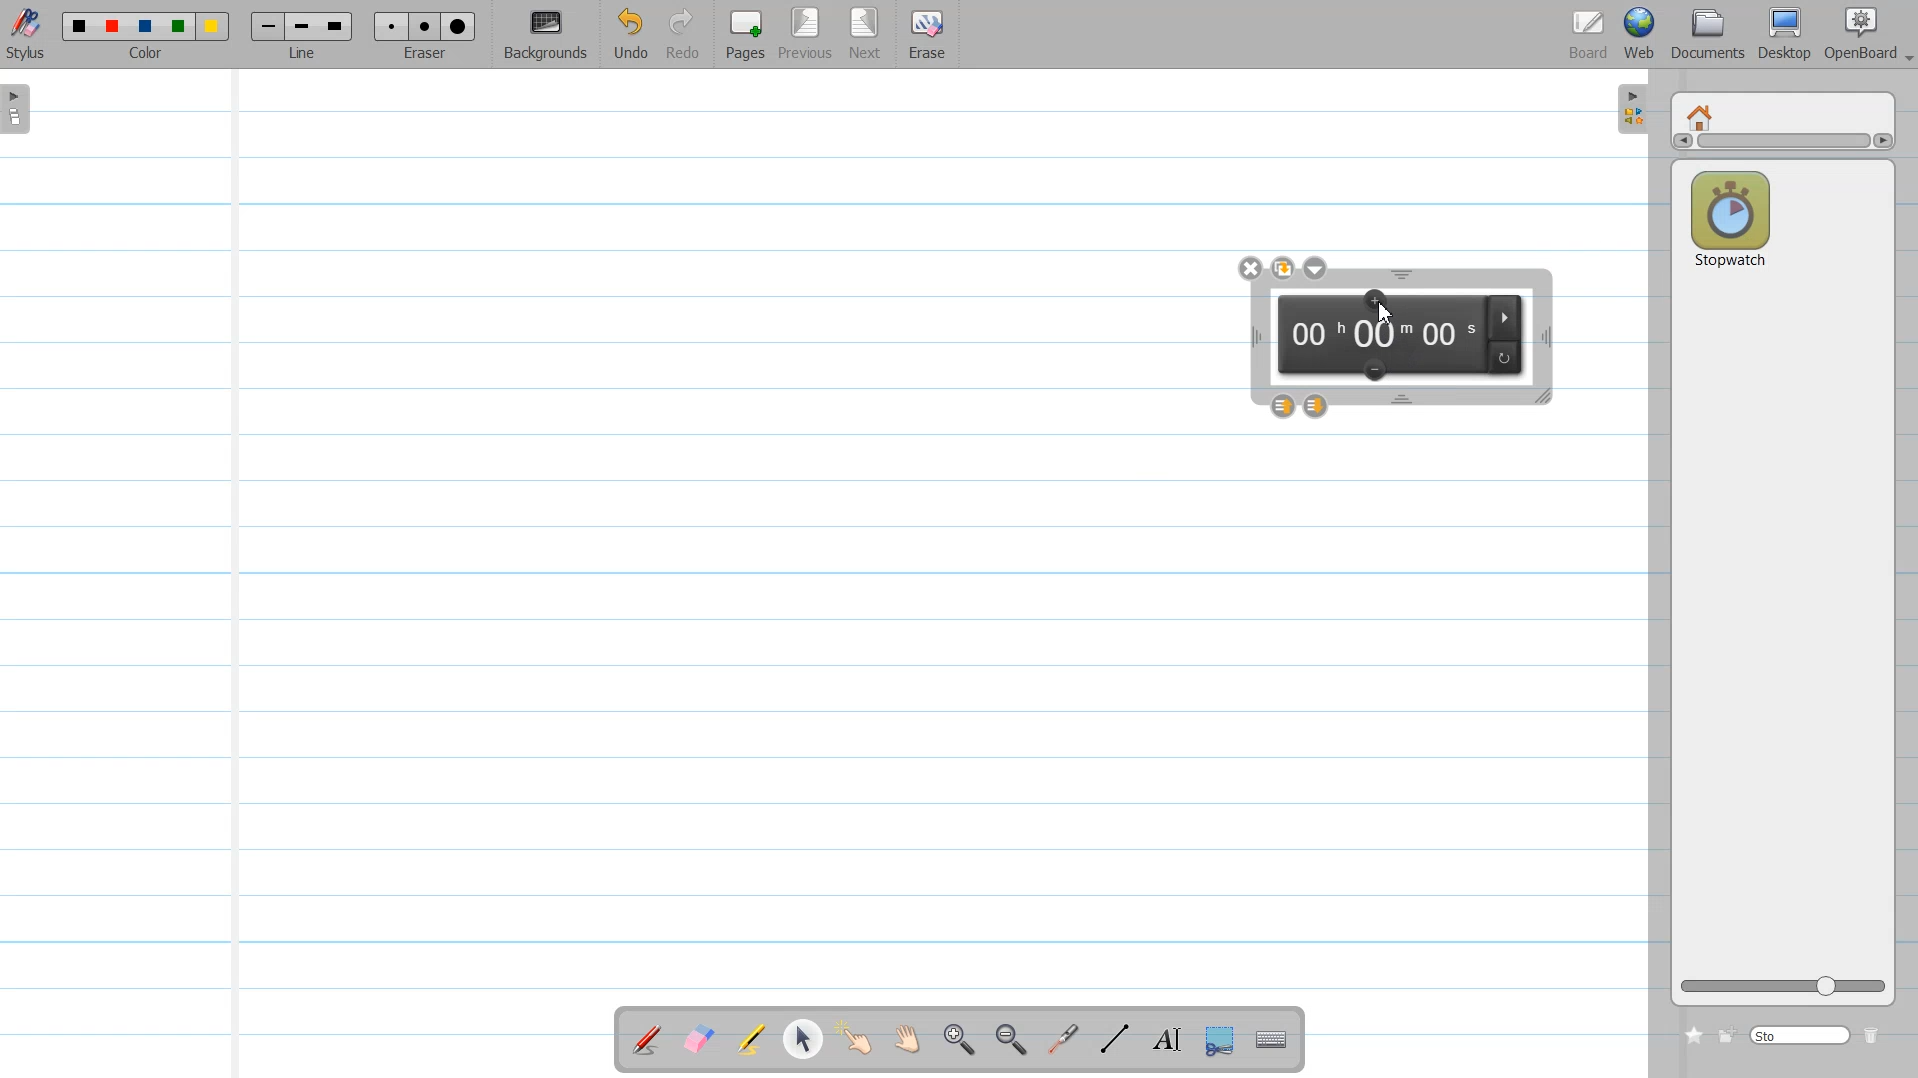  I want to click on Drop down box, so click(1316, 268).